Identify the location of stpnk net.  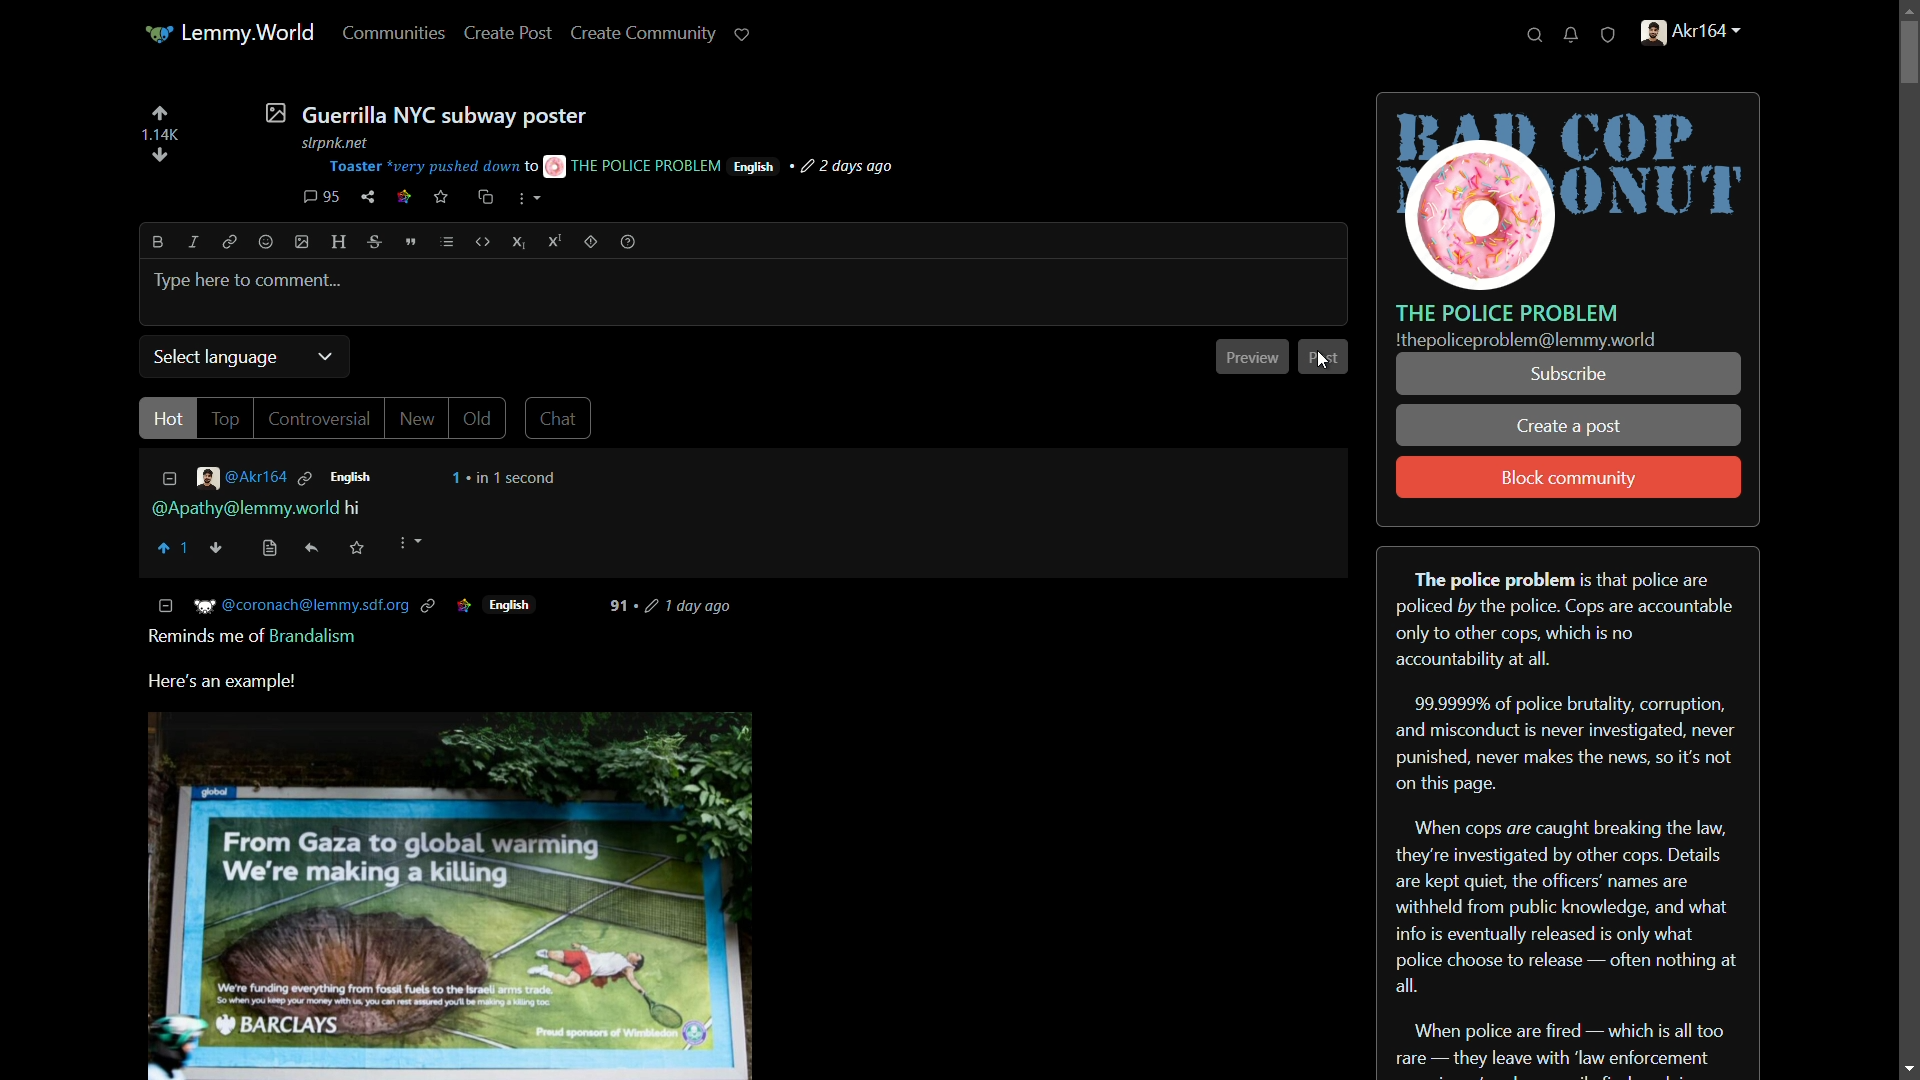
(330, 140).